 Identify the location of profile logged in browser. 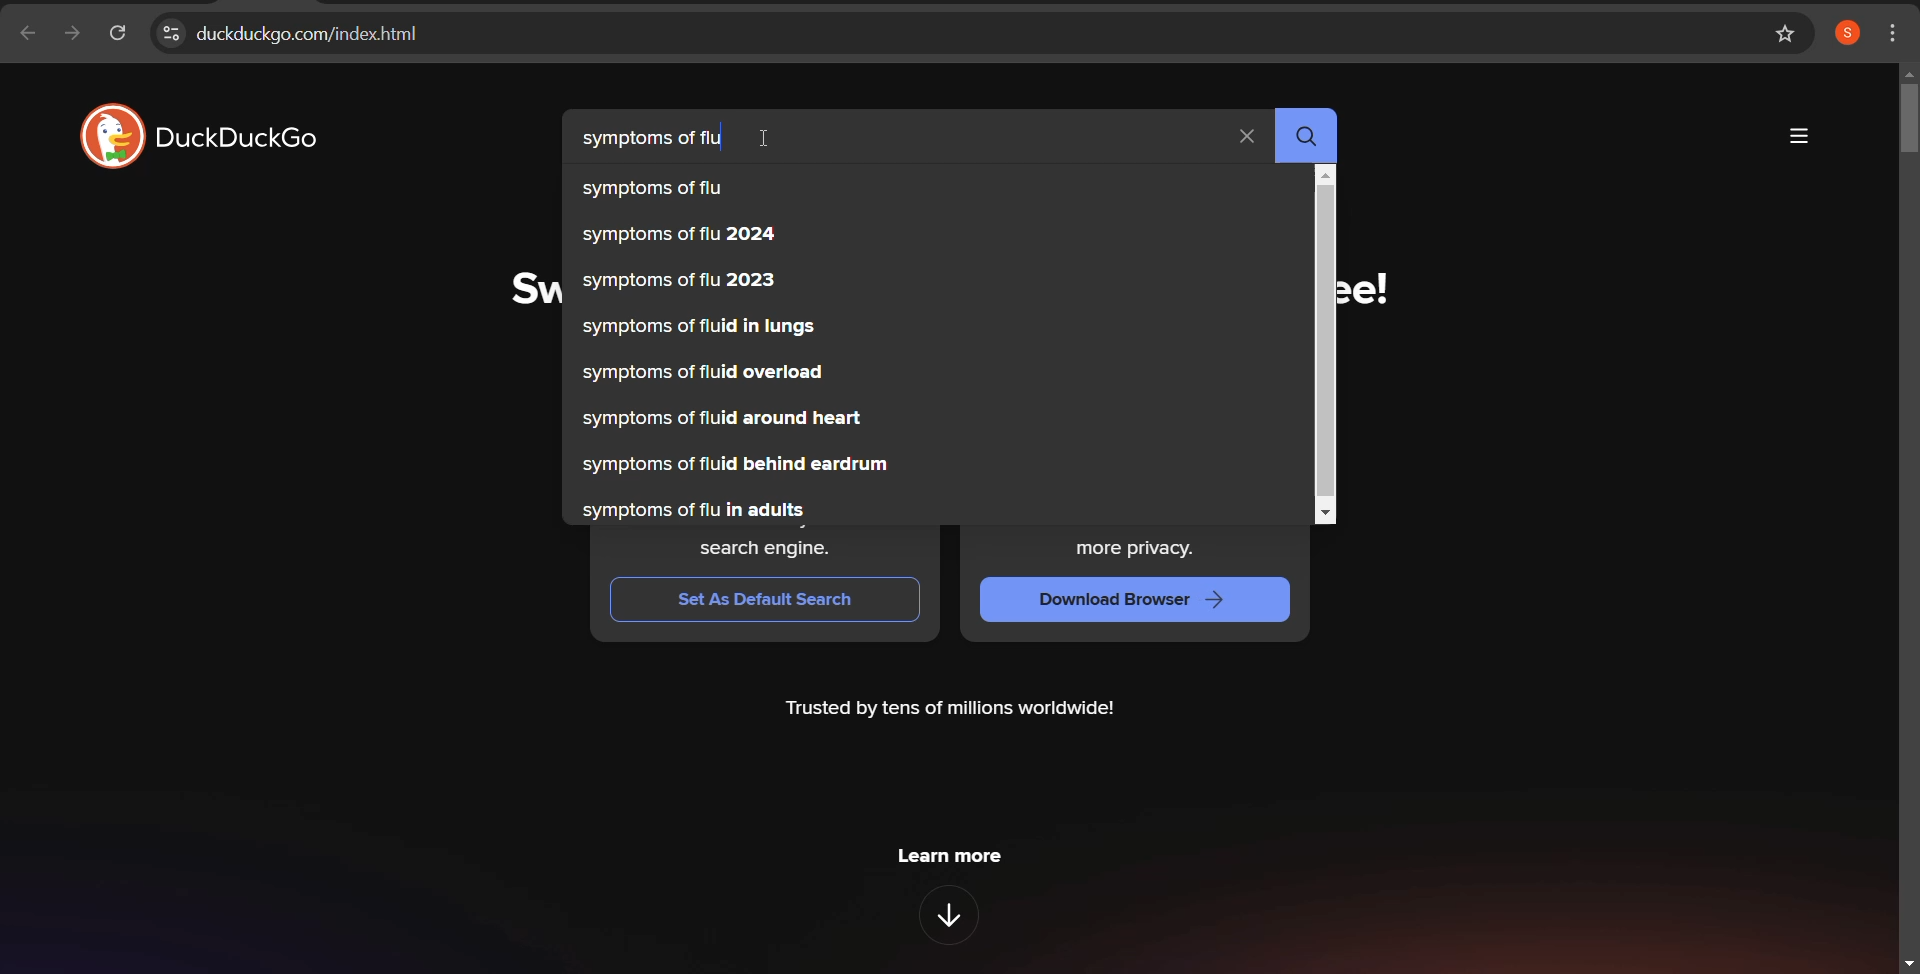
(1847, 33).